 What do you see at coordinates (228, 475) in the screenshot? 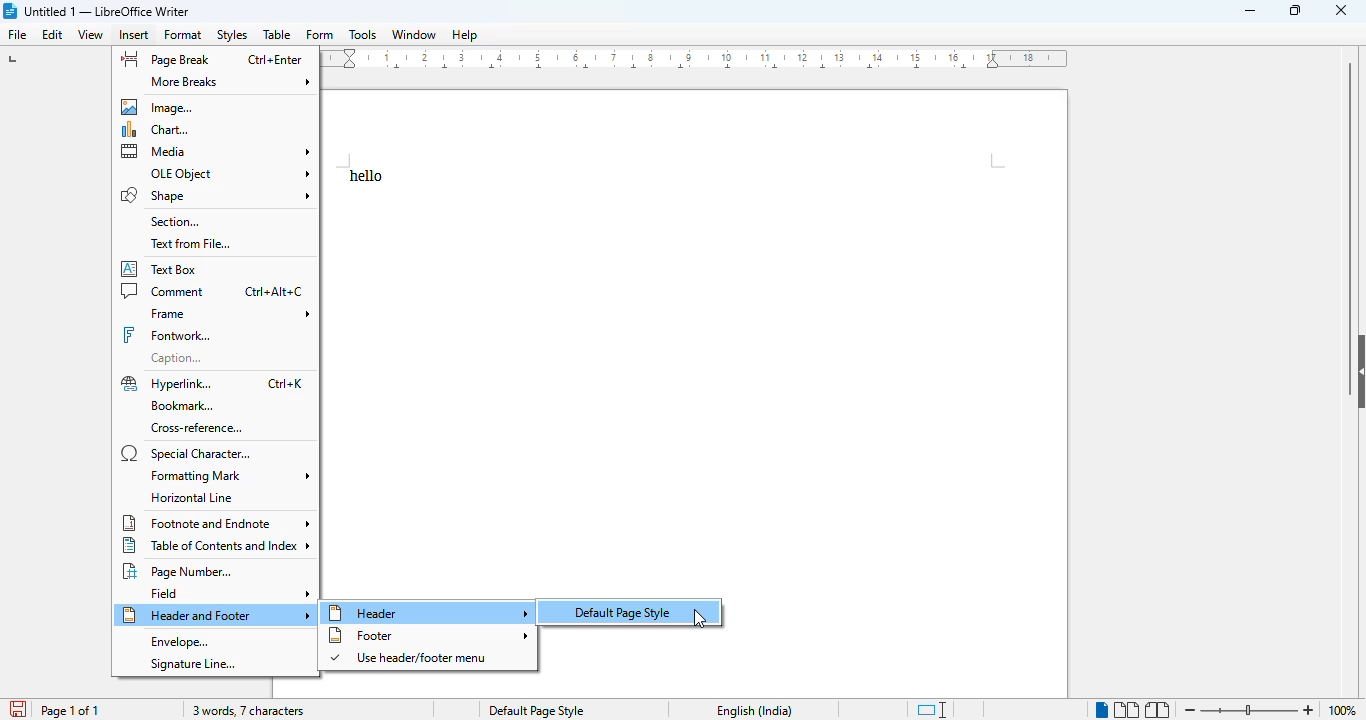
I see `formatting mark` at bounding box center [228, 475].